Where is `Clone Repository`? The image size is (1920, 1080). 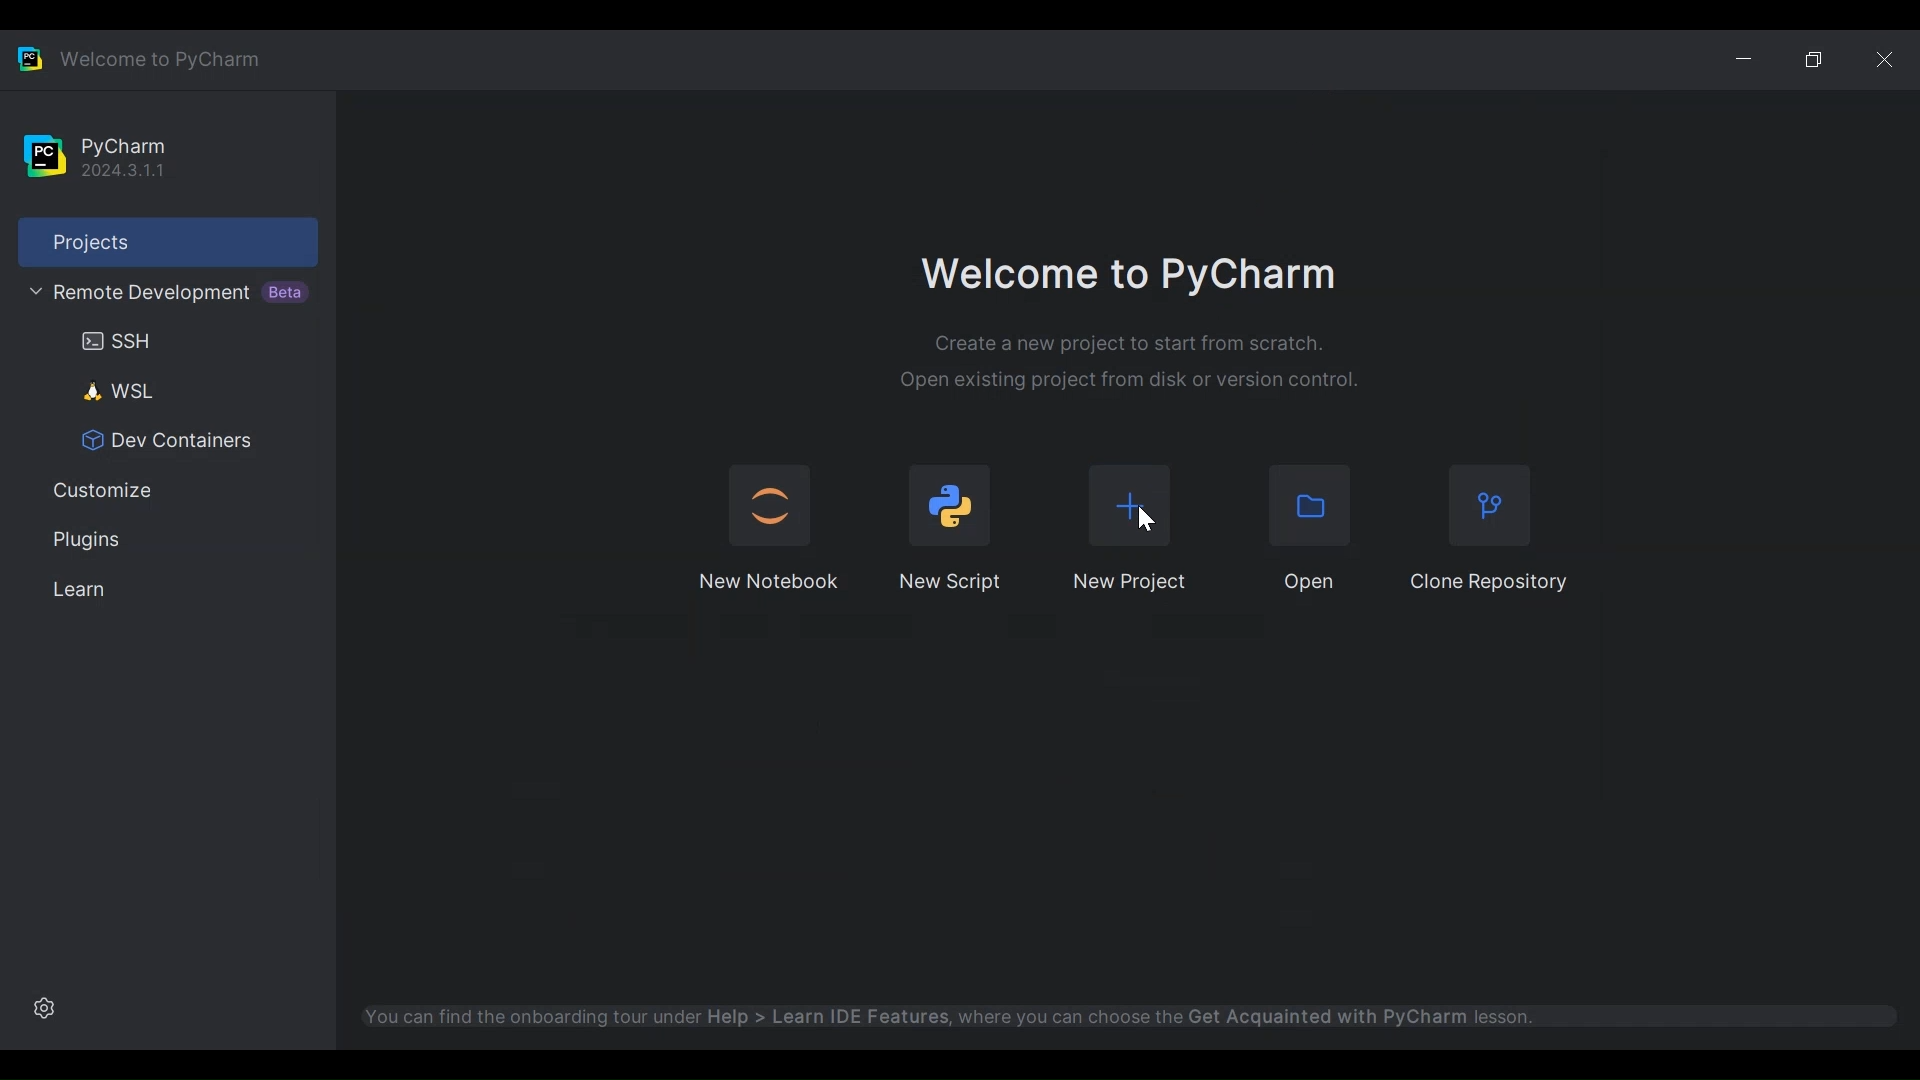
Clone Repository is located at coordinates (1489, 582).